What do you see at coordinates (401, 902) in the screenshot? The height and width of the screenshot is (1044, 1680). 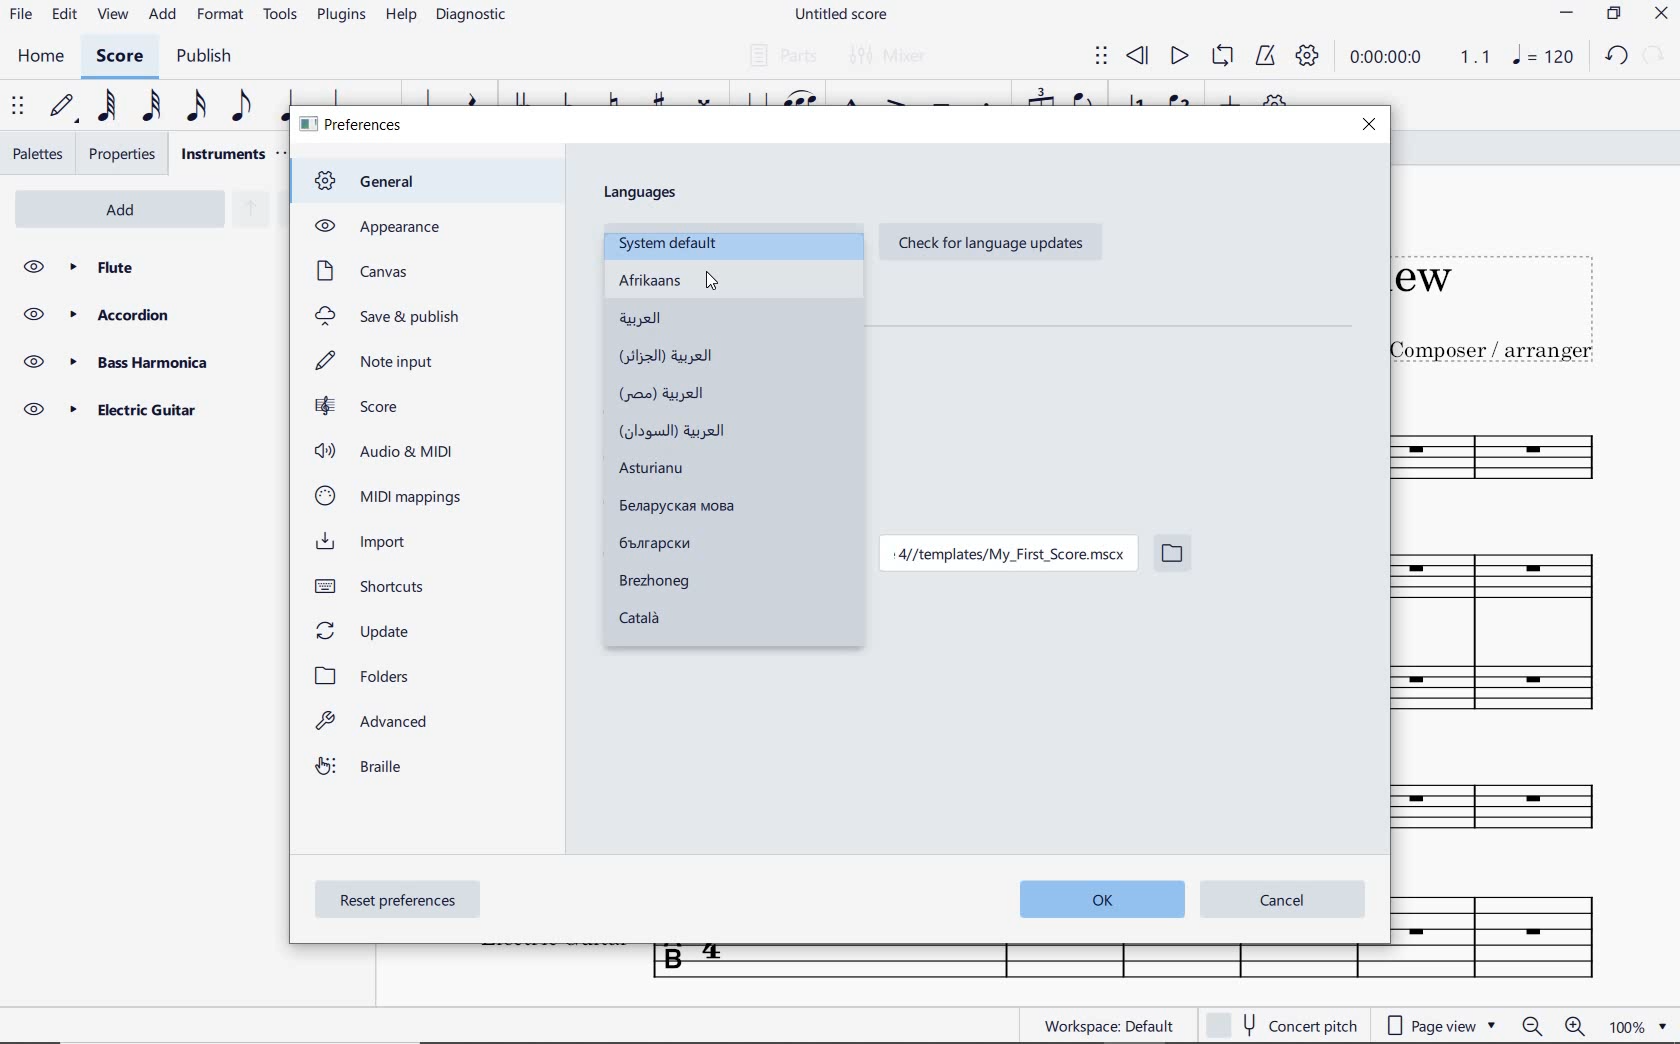 I see `reset preferences` at bounding box center [401, 902].